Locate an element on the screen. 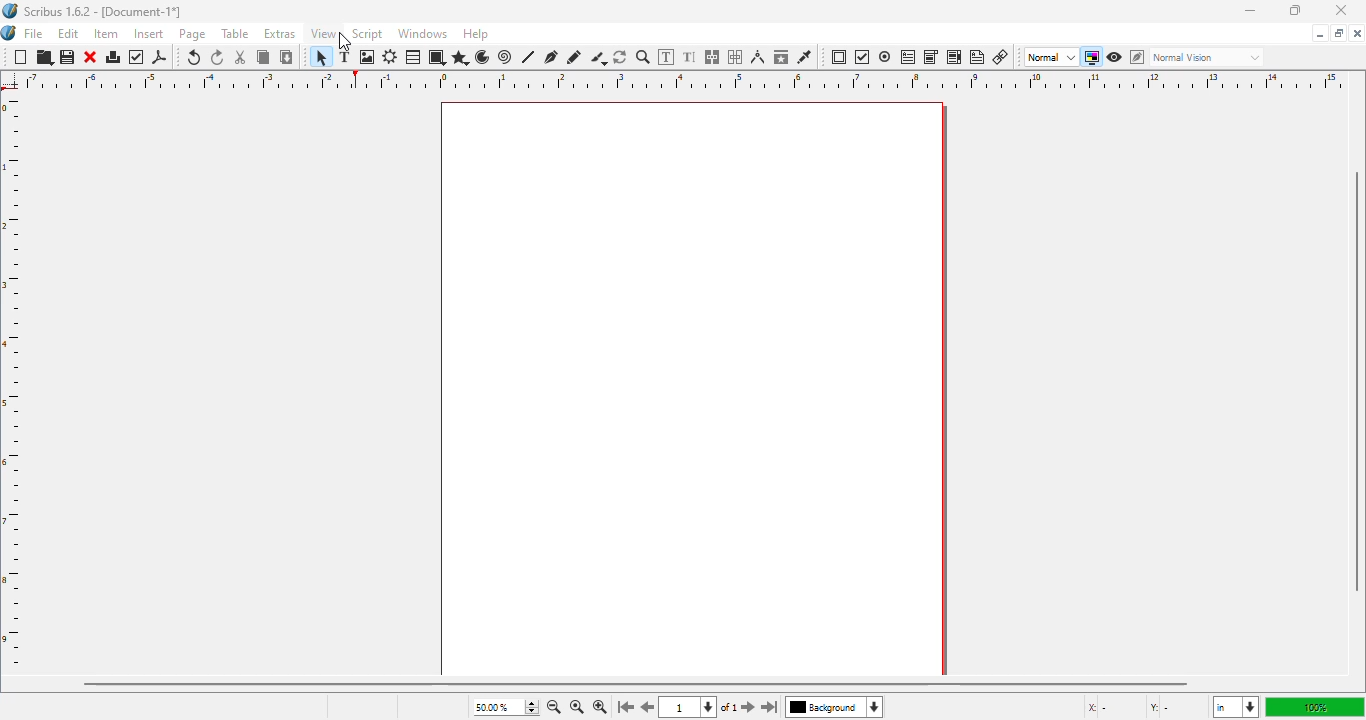  edit is located at coordinates (68, 33).